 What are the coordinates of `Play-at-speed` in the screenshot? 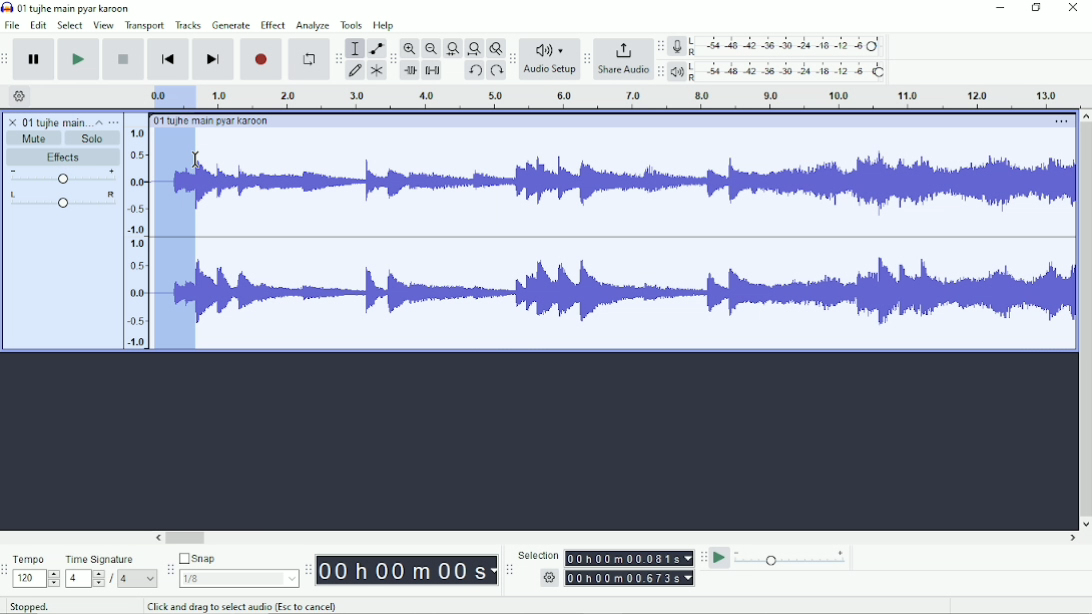 It's located at (721, 558).